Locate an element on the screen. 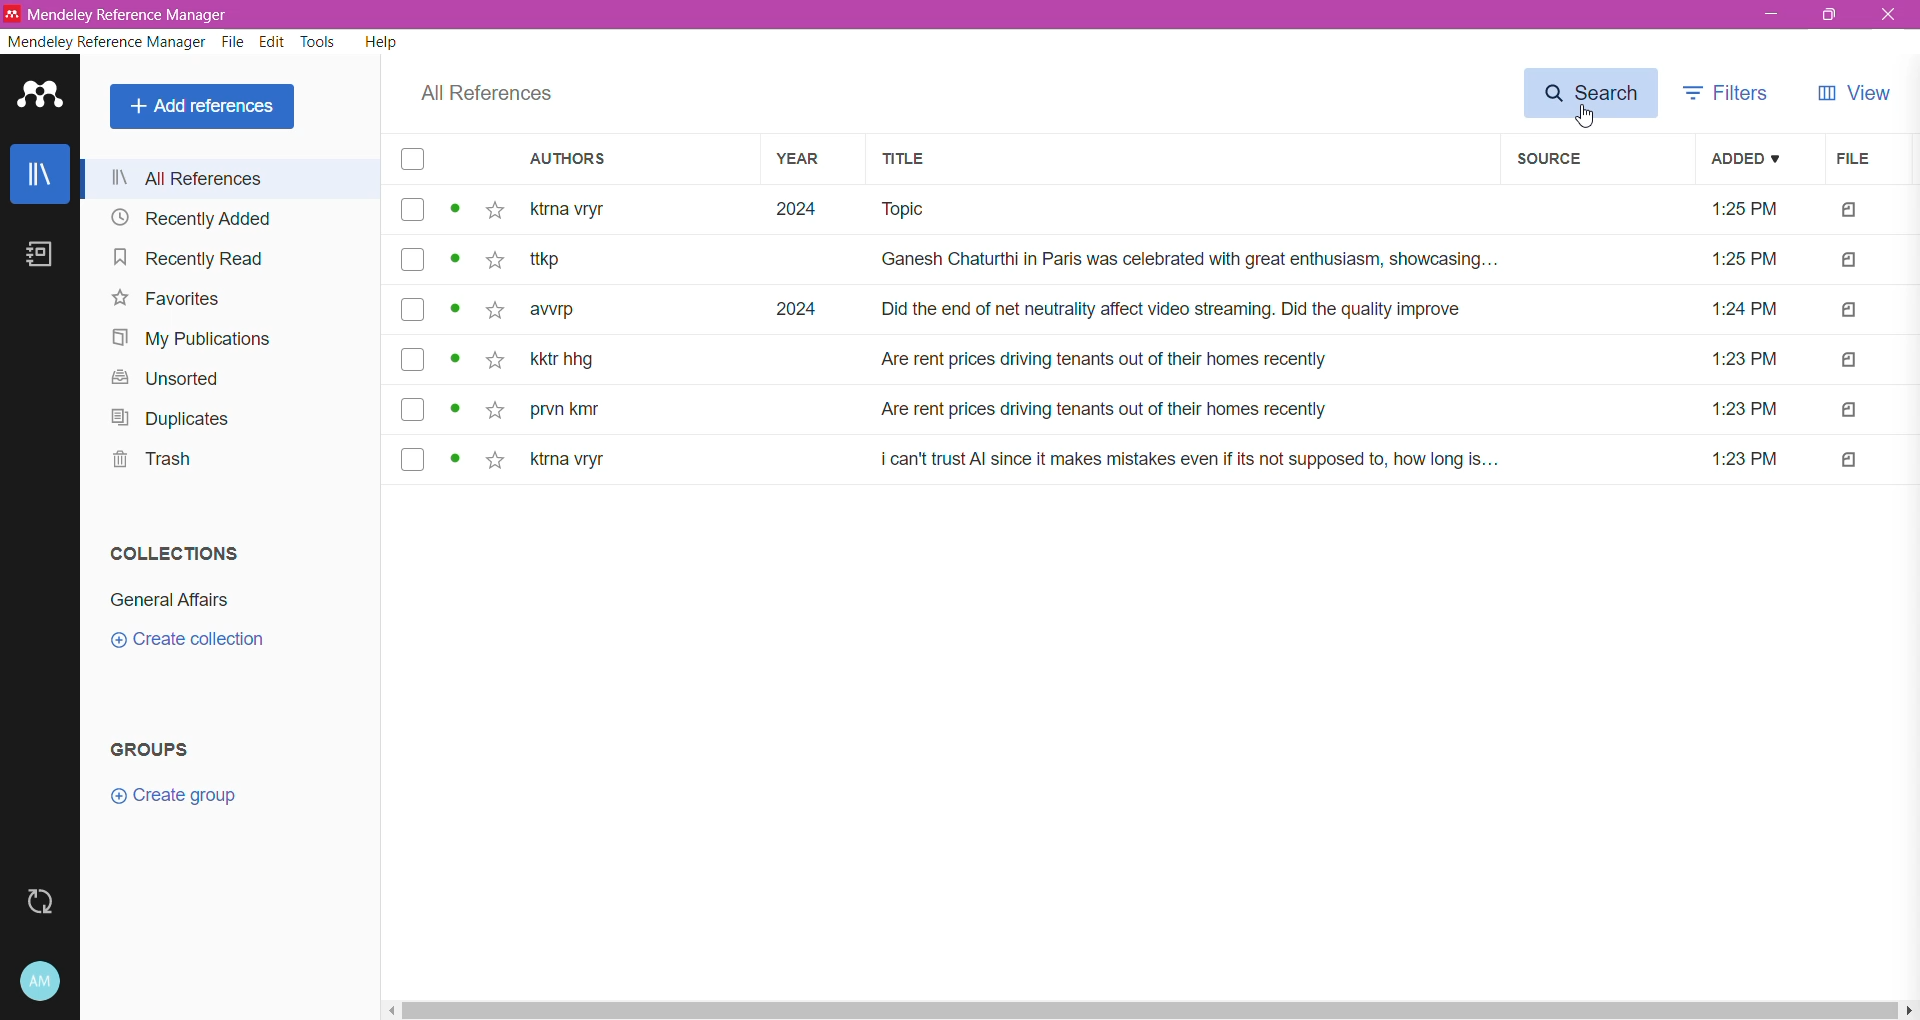 The image size is (1920, 1020). Unsorted is located at coordinates (160, 379).